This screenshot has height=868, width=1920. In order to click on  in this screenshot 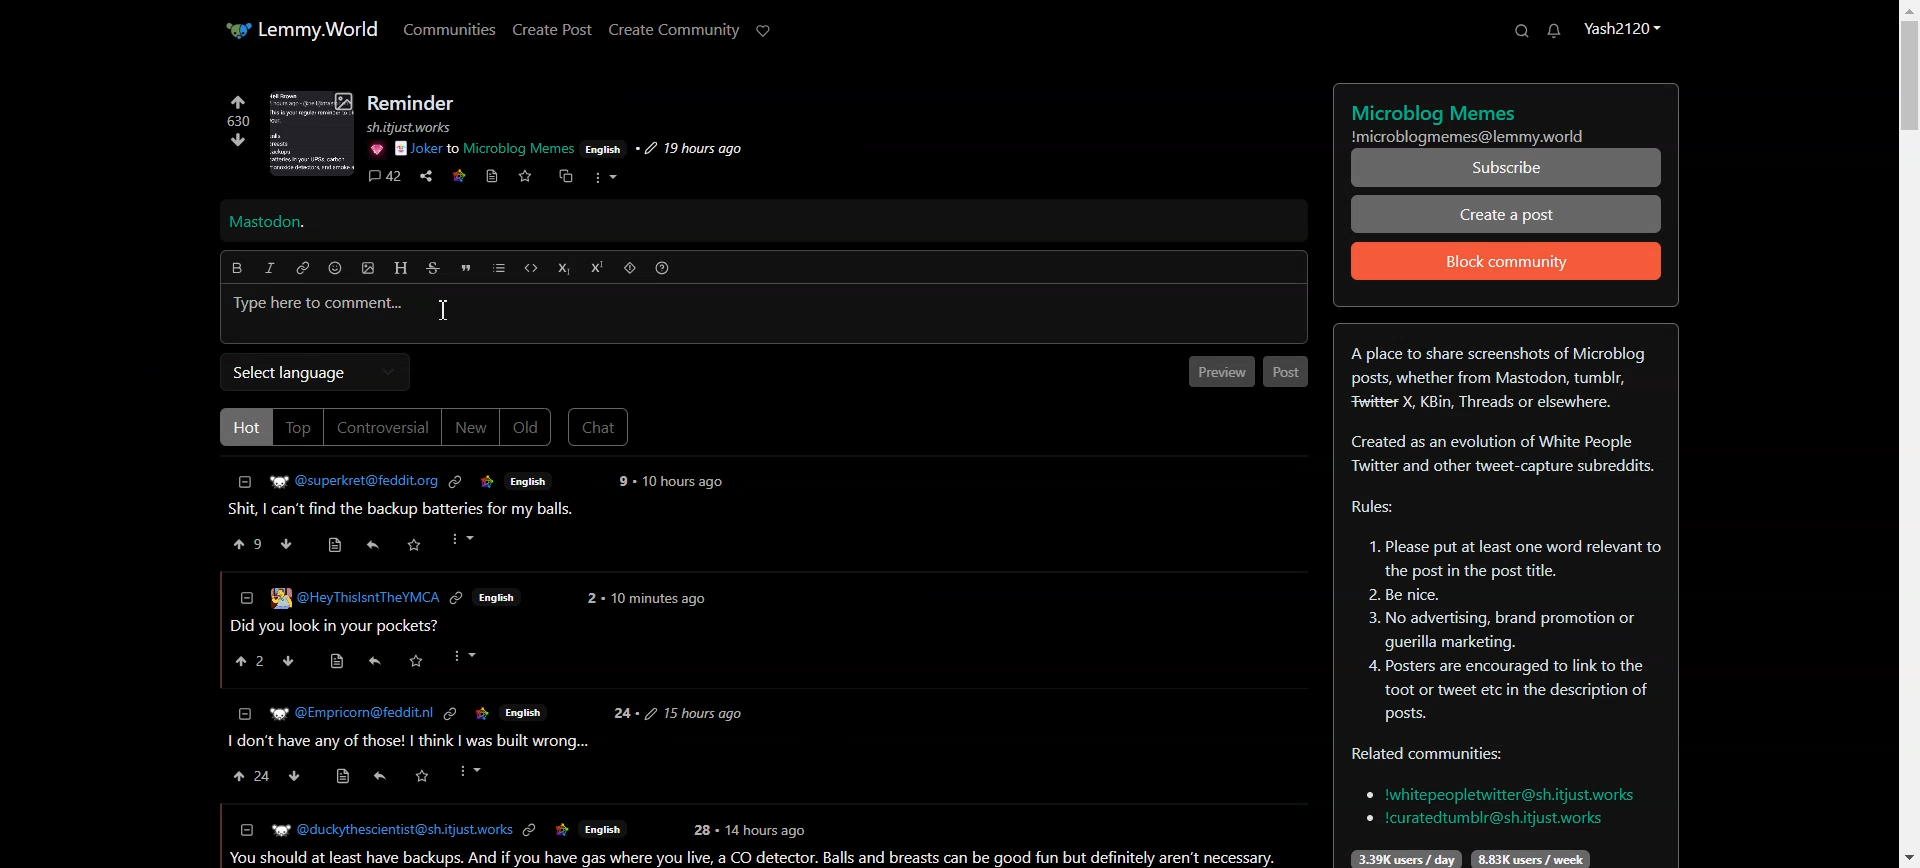, I will do `click(344, 778)`.